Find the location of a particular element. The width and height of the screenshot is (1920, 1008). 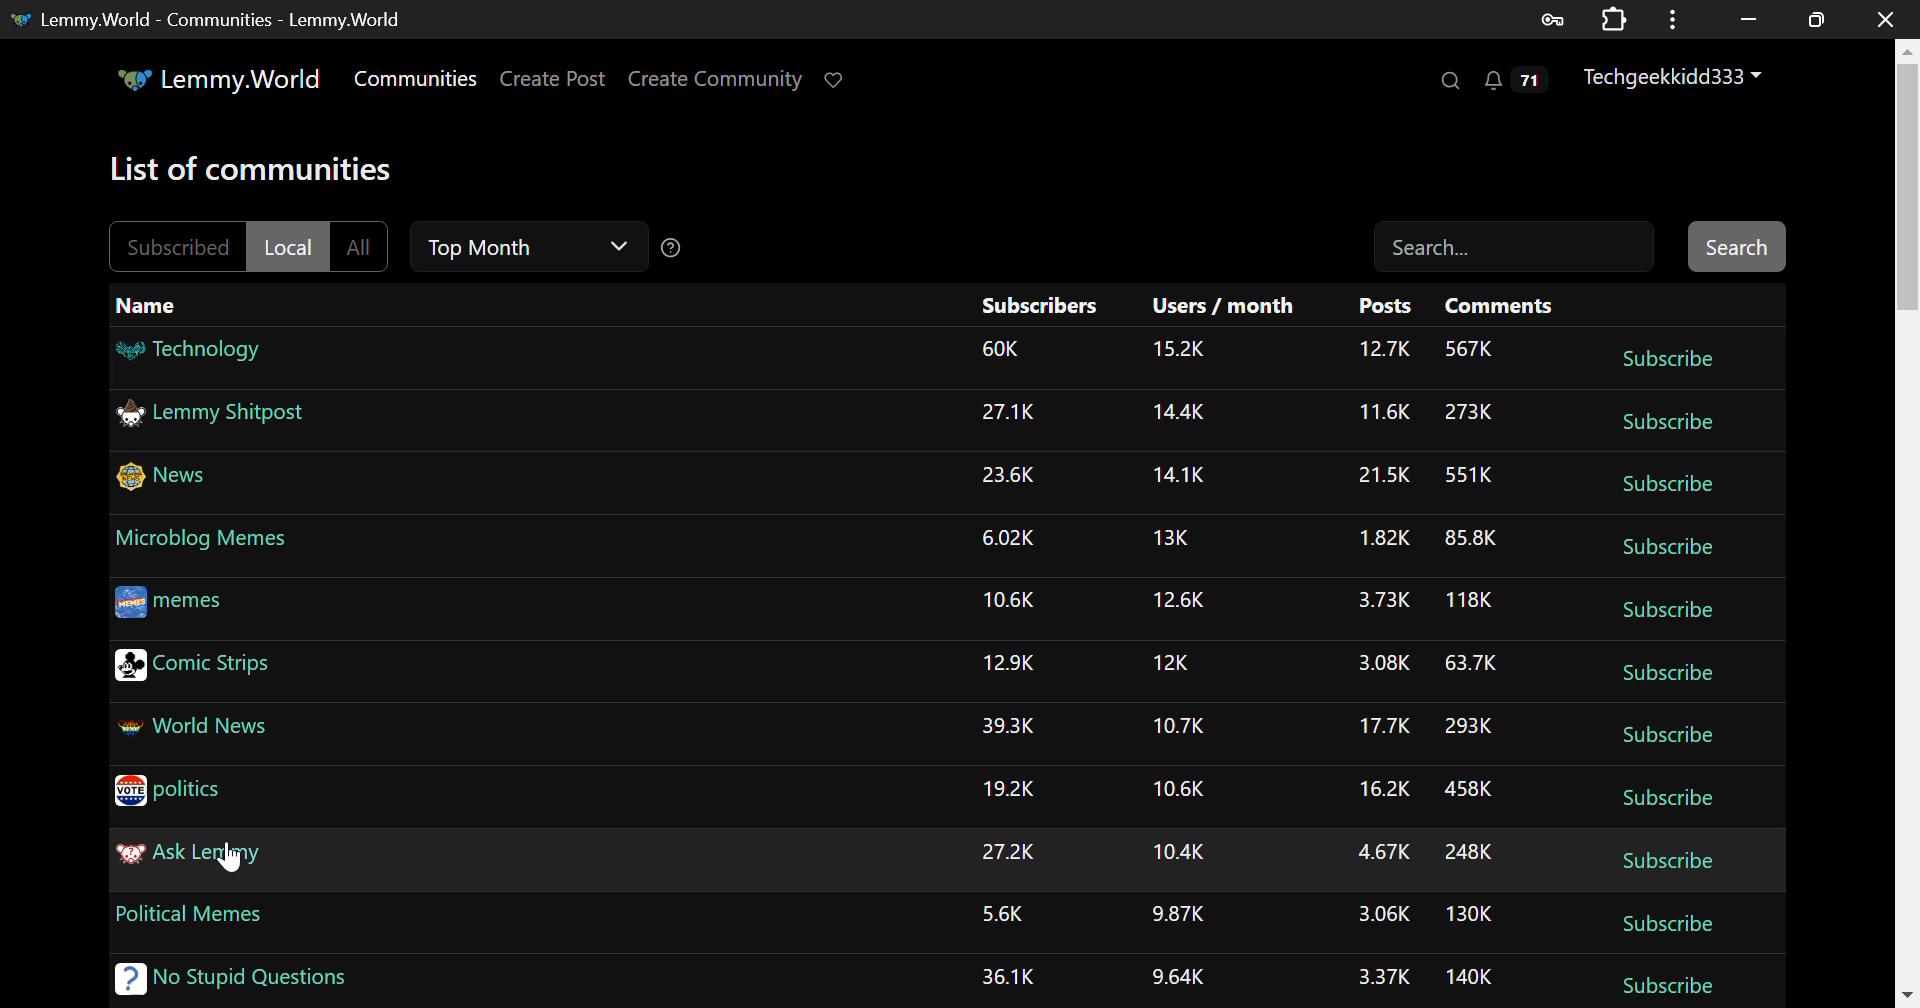

Amount is located at coordinates (1003, 539).